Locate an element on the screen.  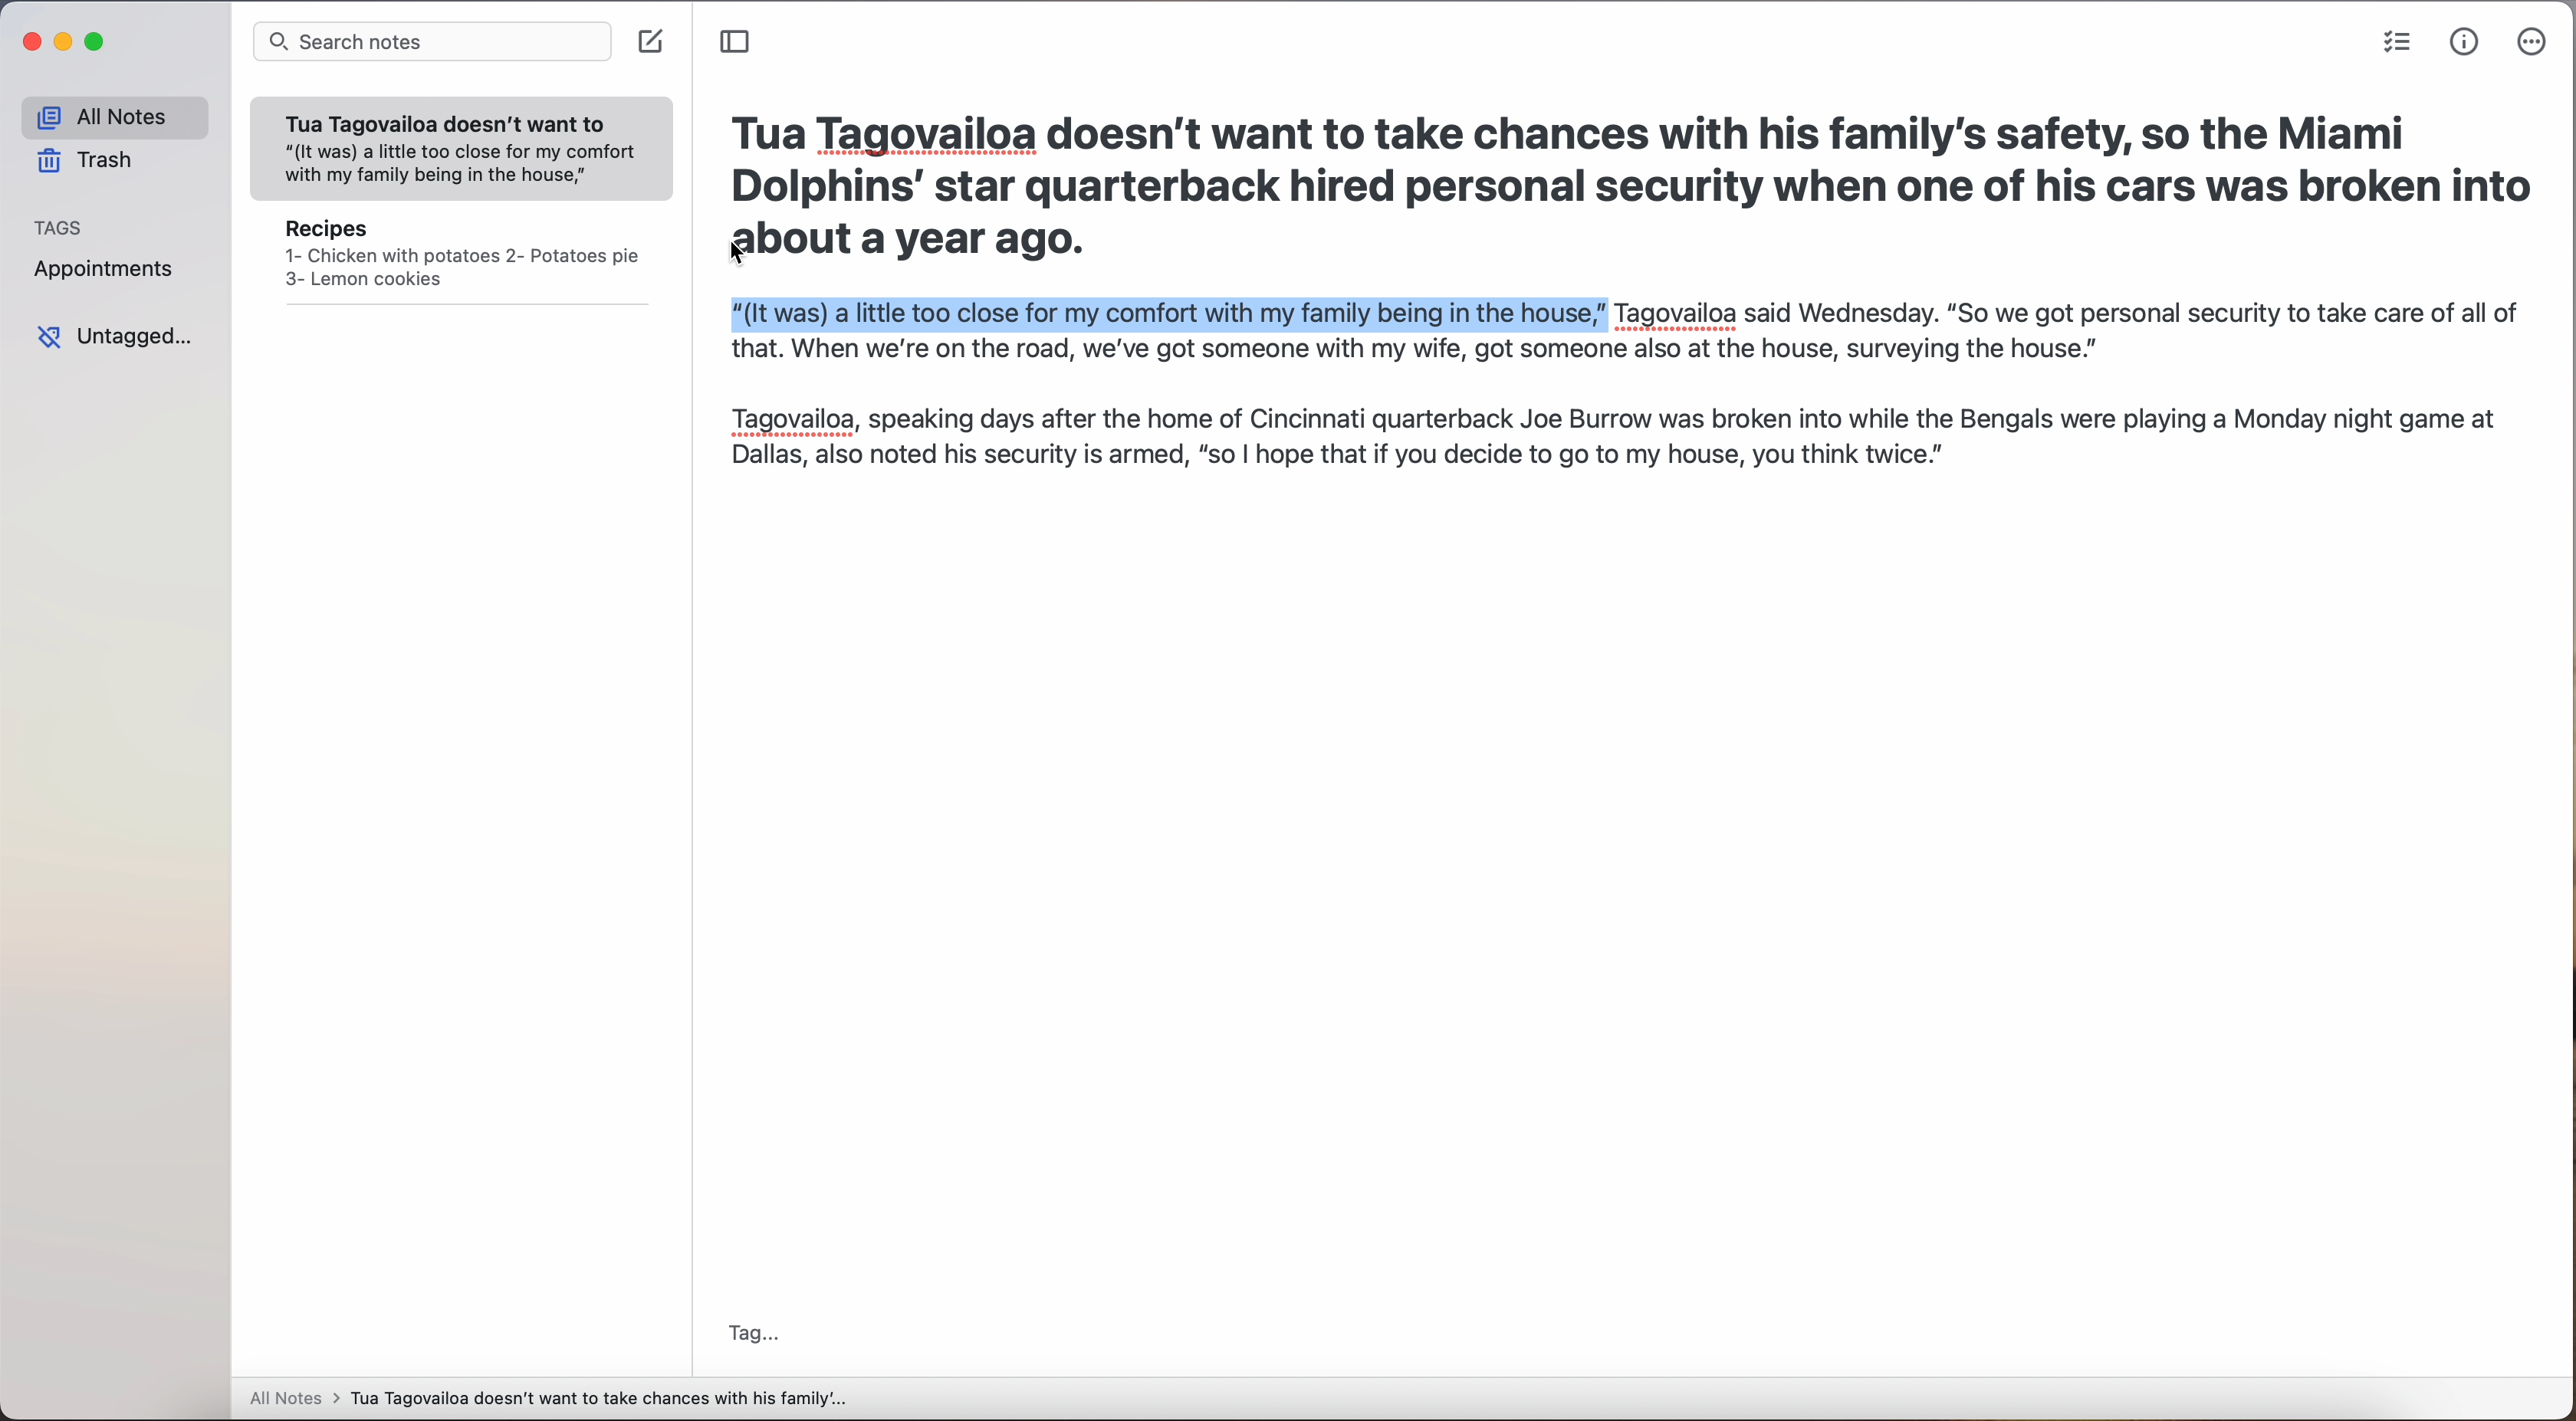
tags is located at coordinates (59, 226).